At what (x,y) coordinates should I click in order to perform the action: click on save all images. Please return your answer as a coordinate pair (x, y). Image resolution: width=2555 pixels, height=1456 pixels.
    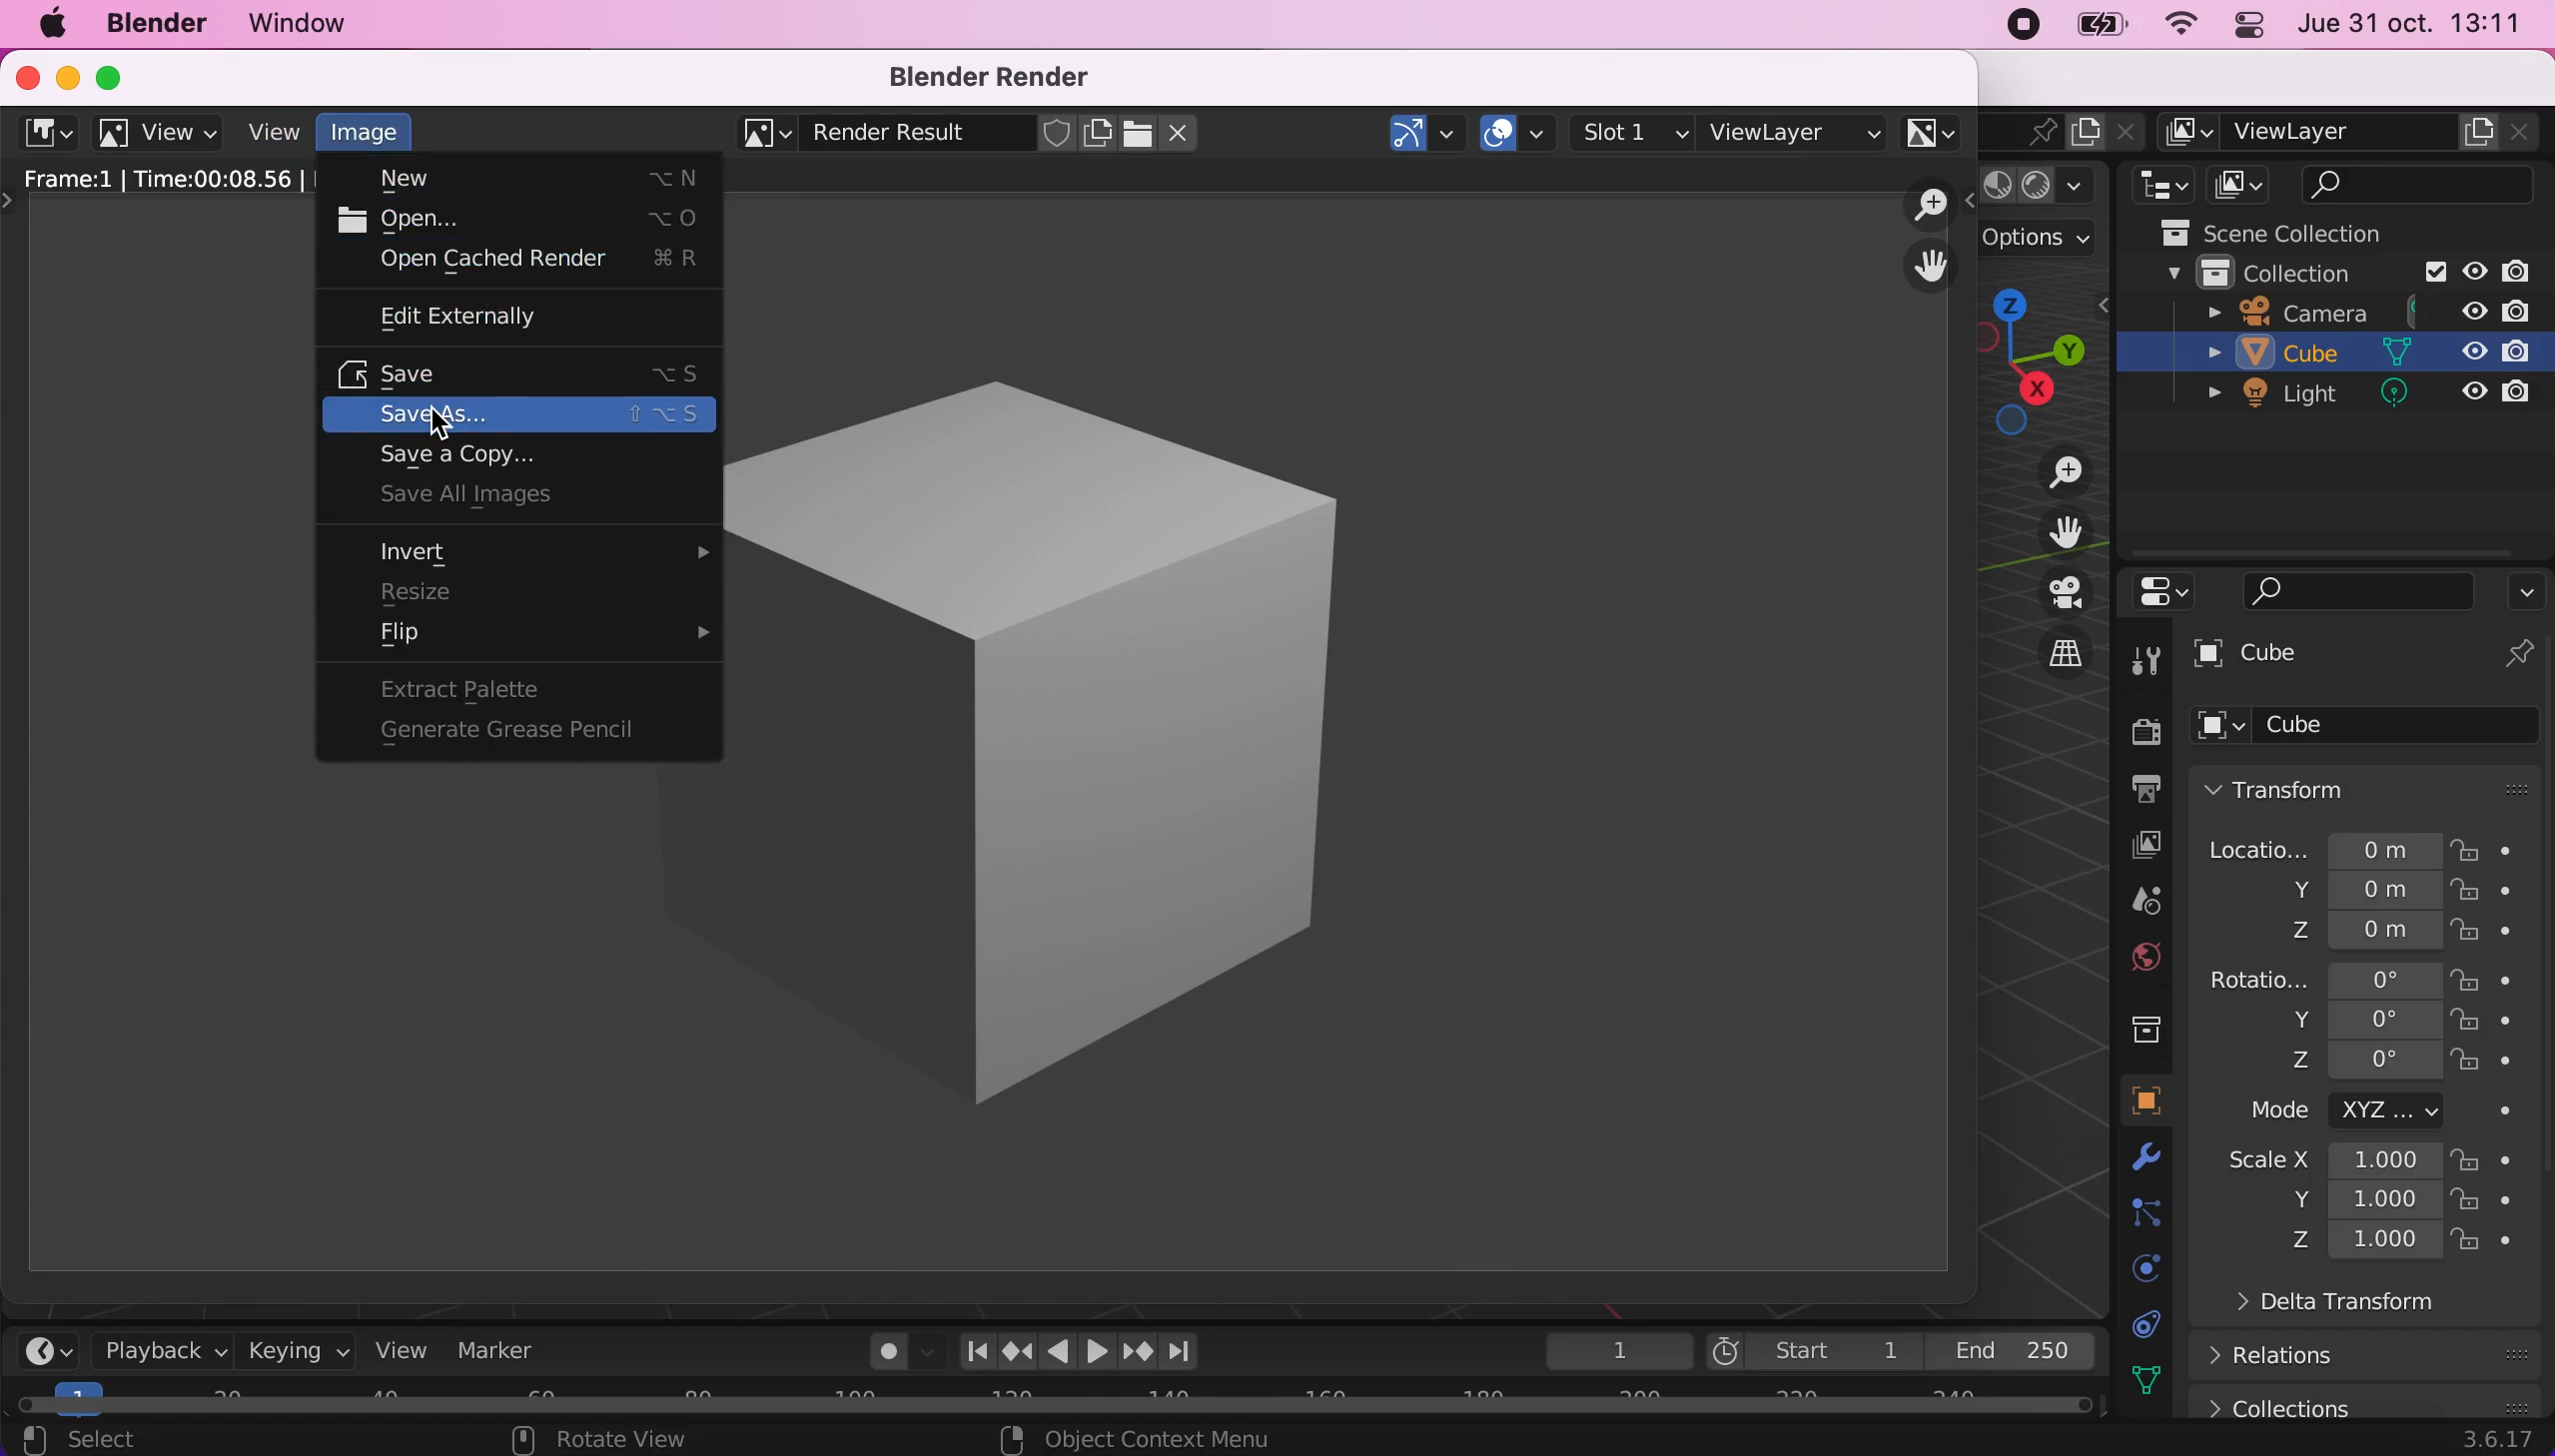
    Looking at the image, I should click on (525, 493).